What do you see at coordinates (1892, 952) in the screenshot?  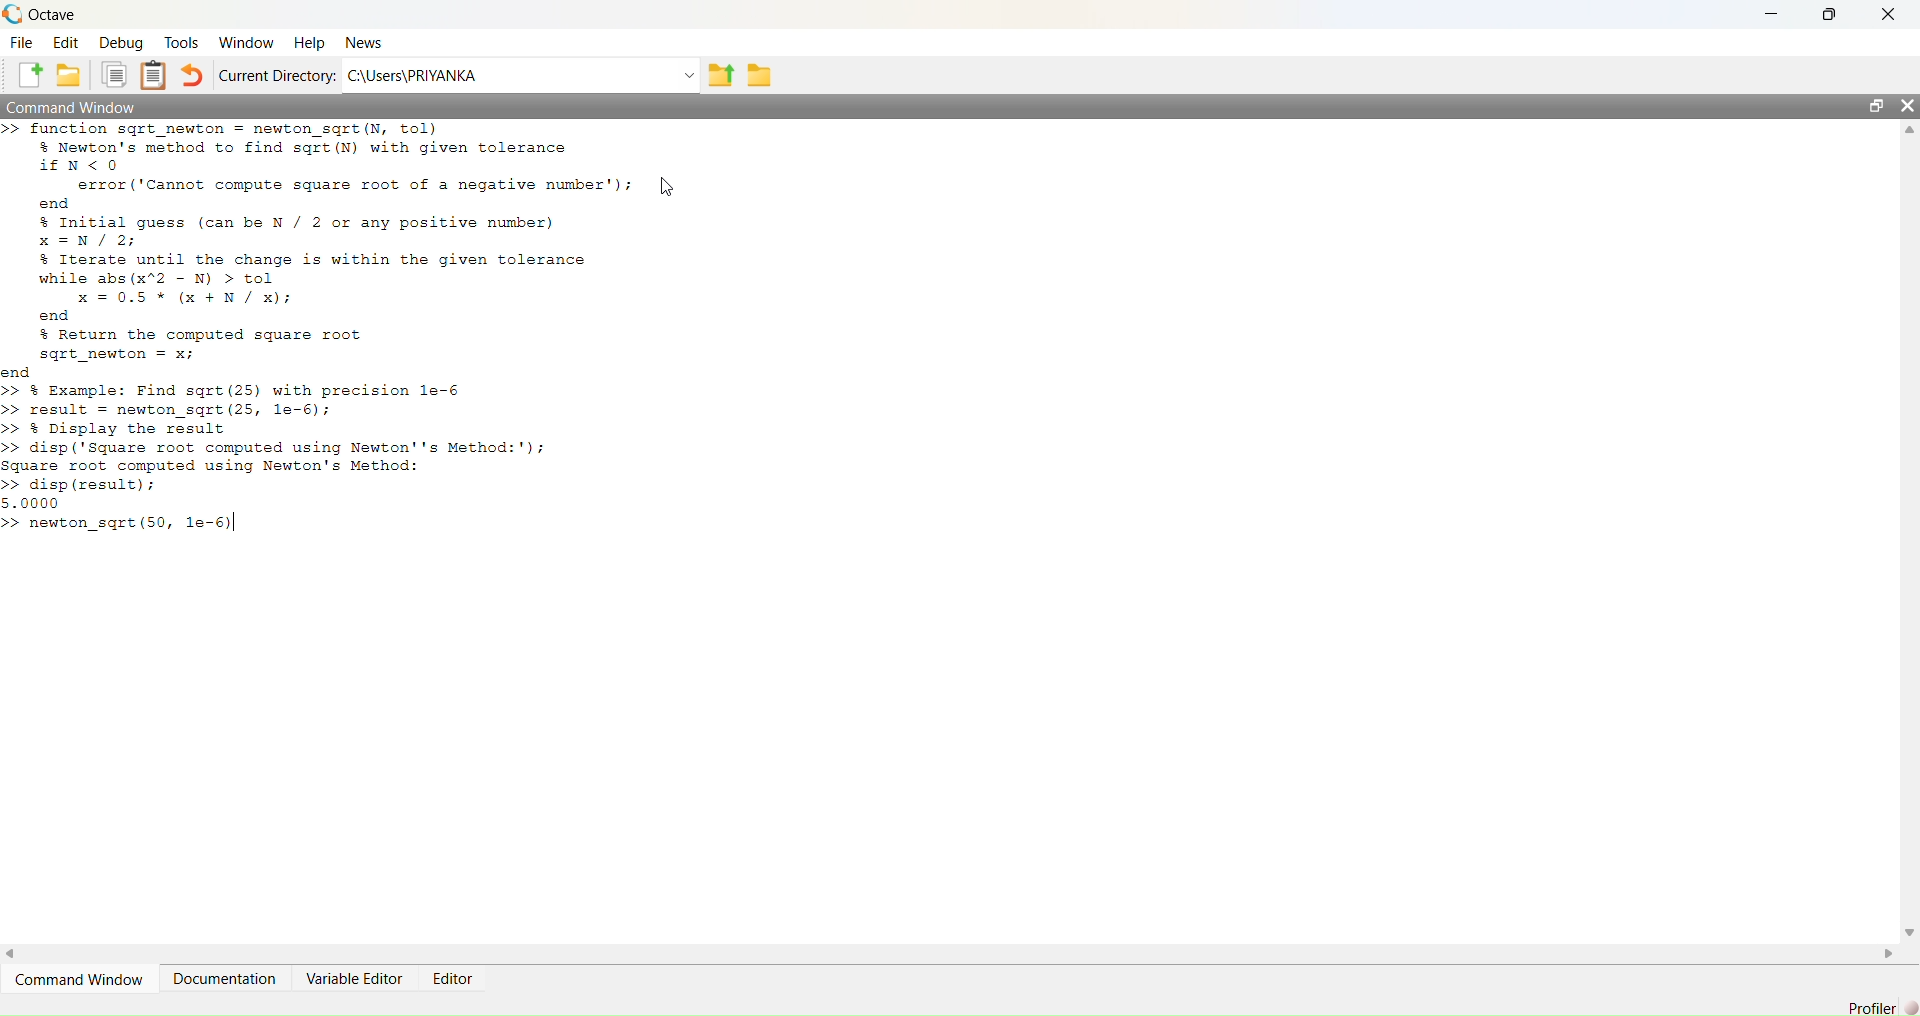 I see `Right` at bounding box center [1892, 952].